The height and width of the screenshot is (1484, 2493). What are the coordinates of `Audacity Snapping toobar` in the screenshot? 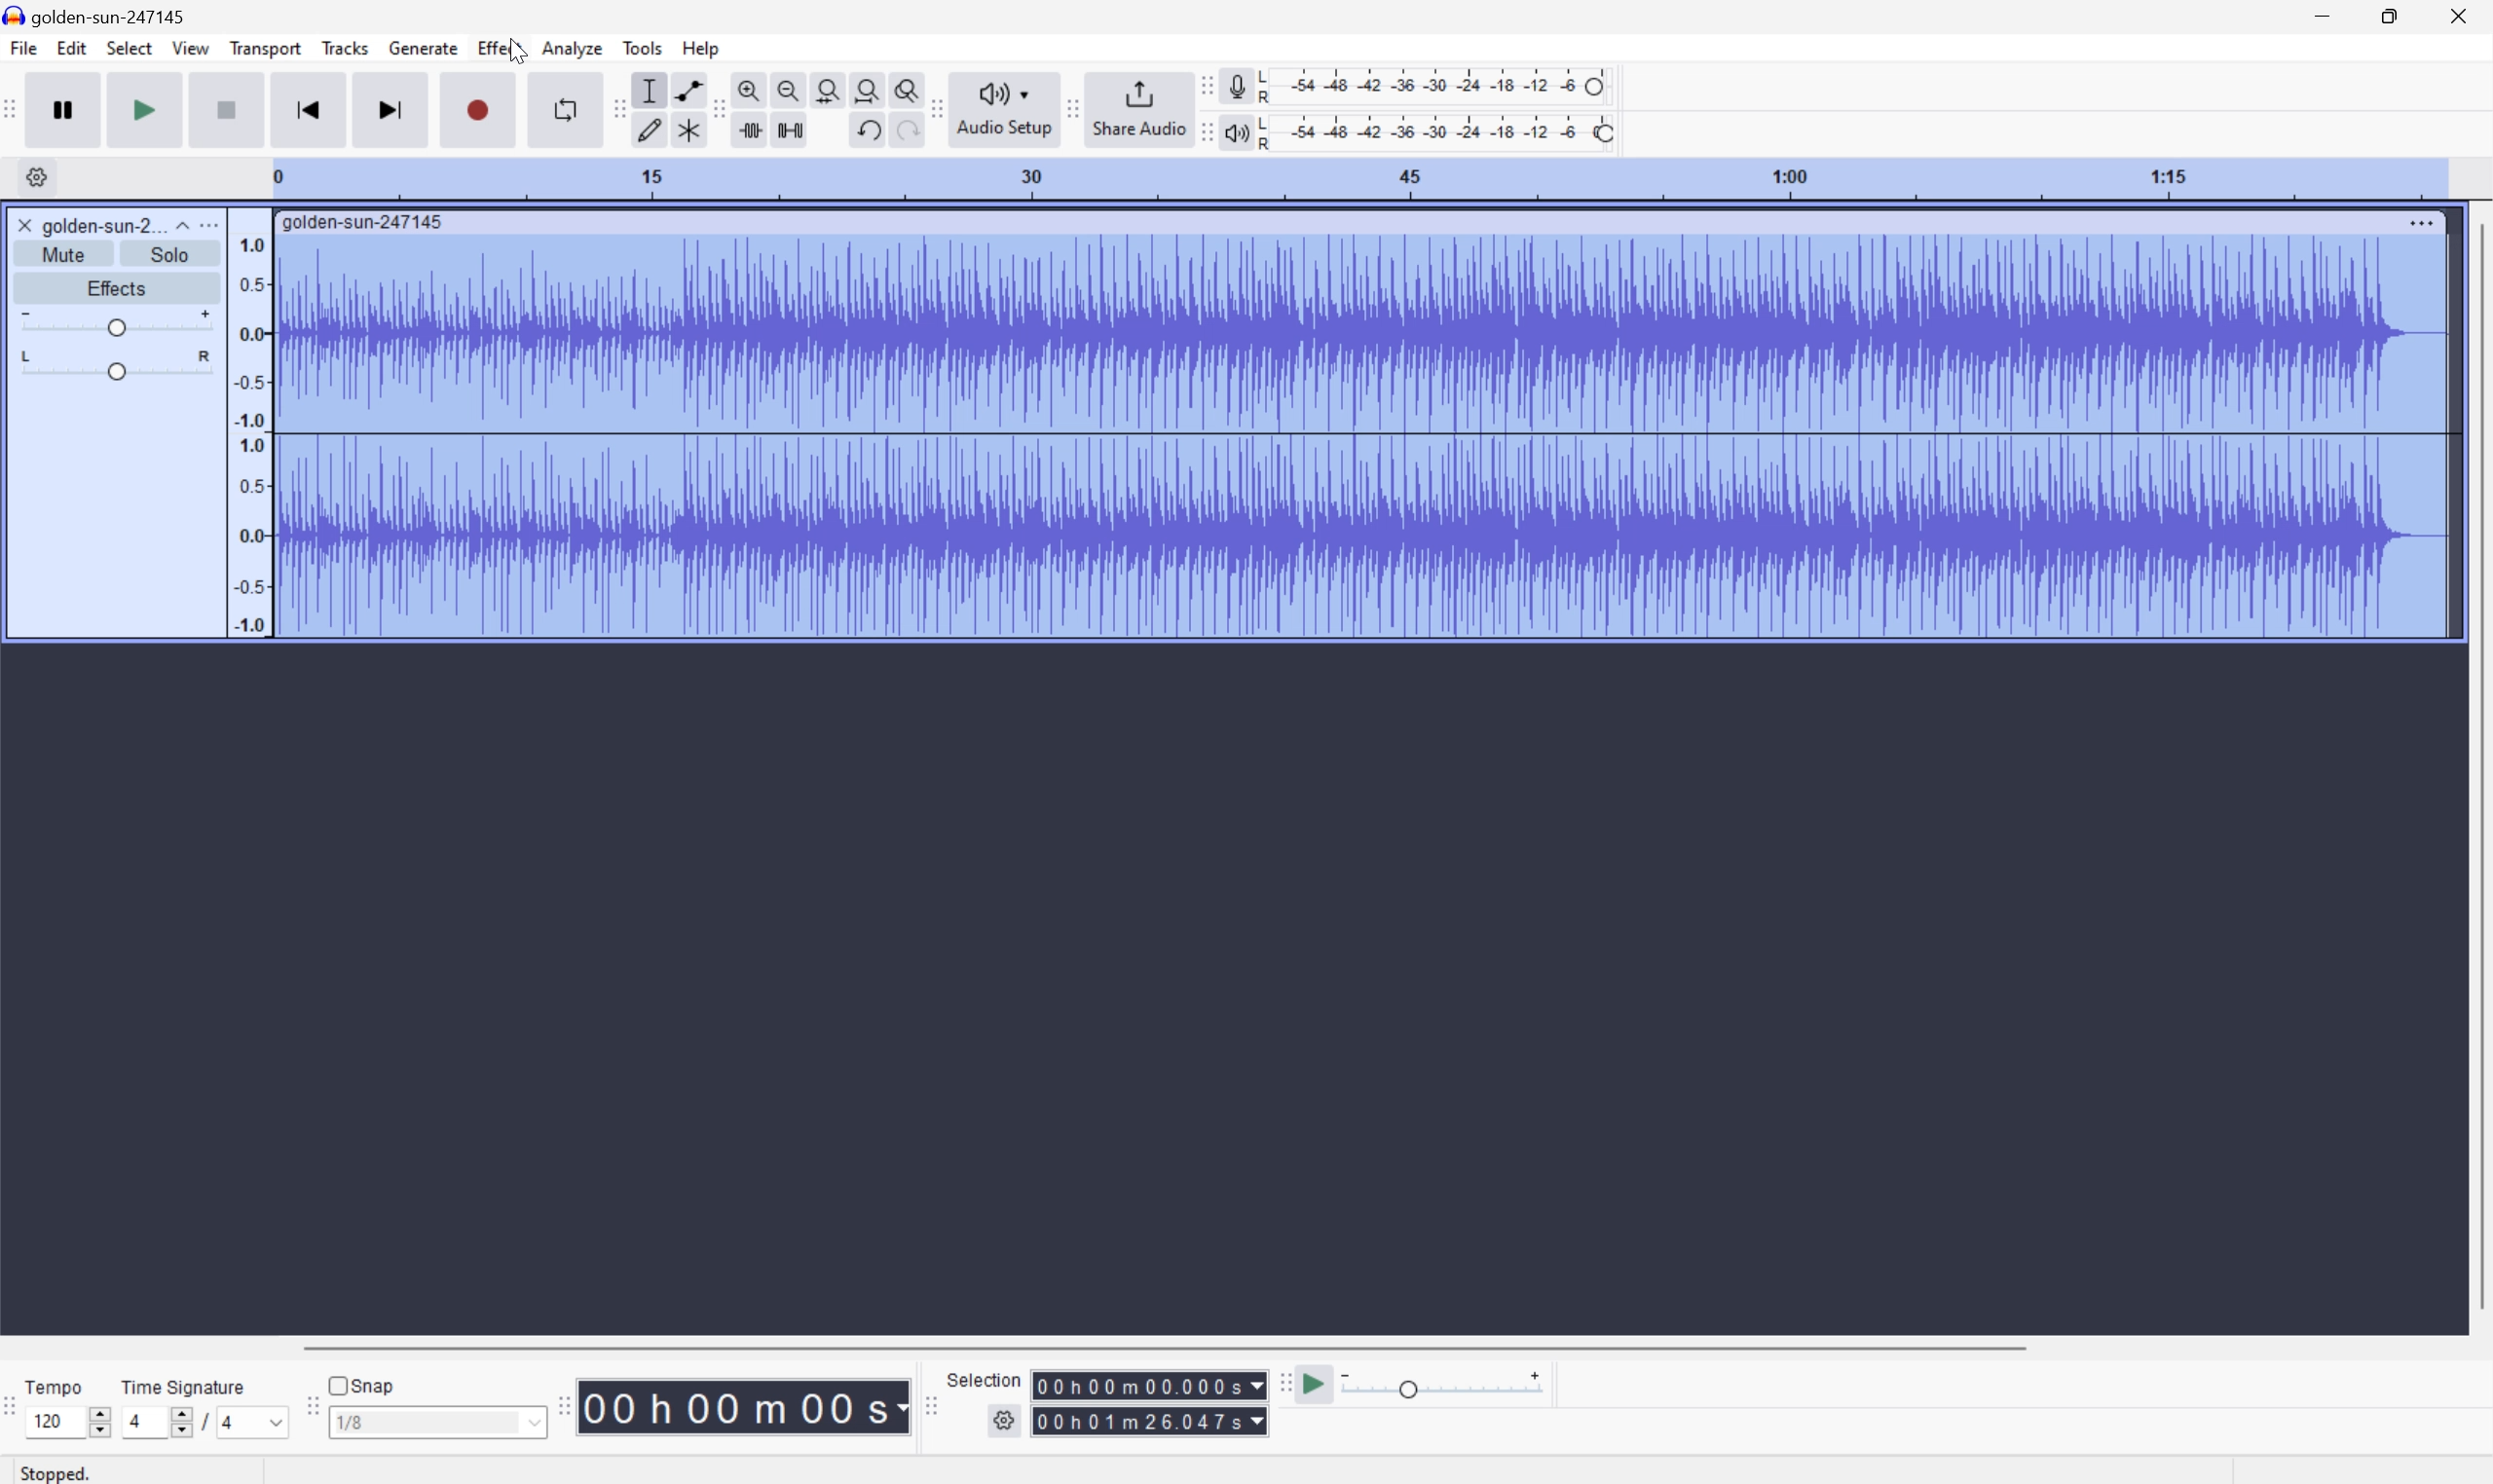 It's located at (307, 1408).